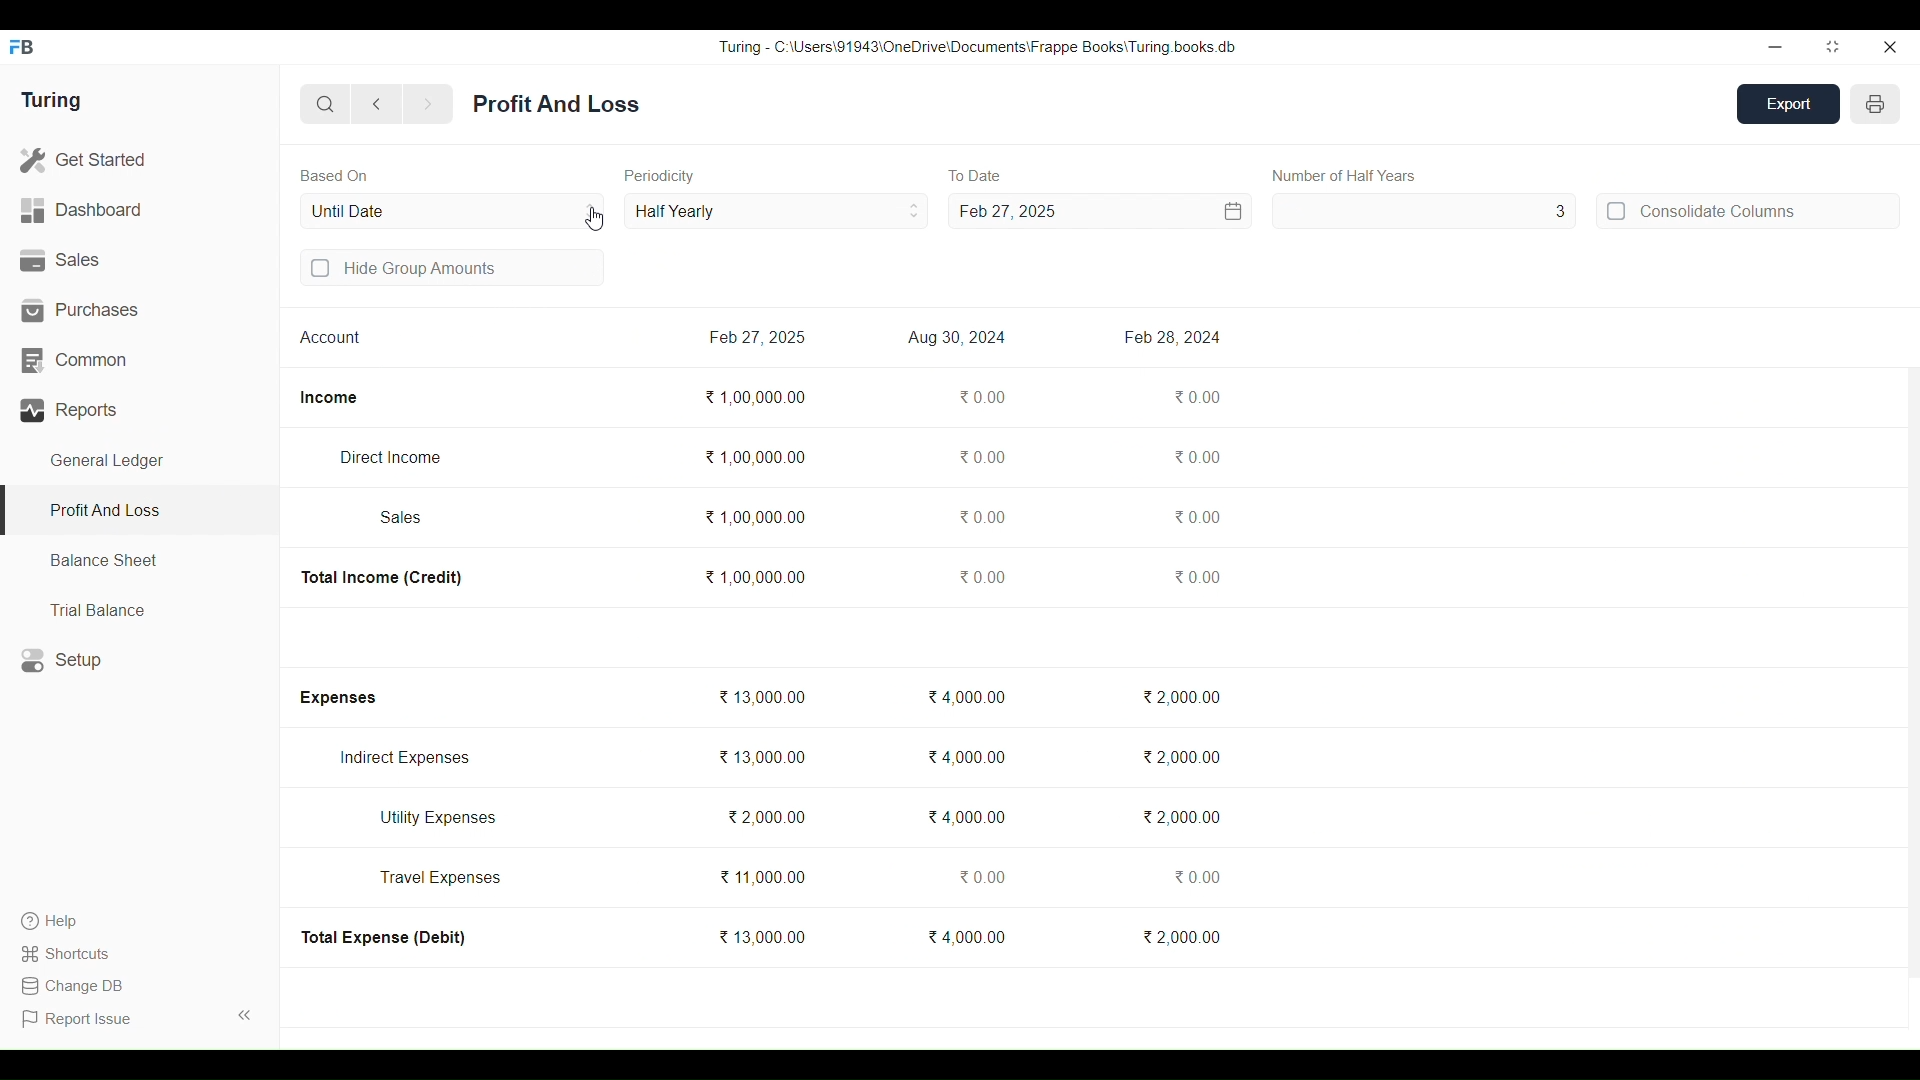 The width and height of the screenshot is (1920, 1080). I want to click on Consolidate Columns, so click(1747, 210).